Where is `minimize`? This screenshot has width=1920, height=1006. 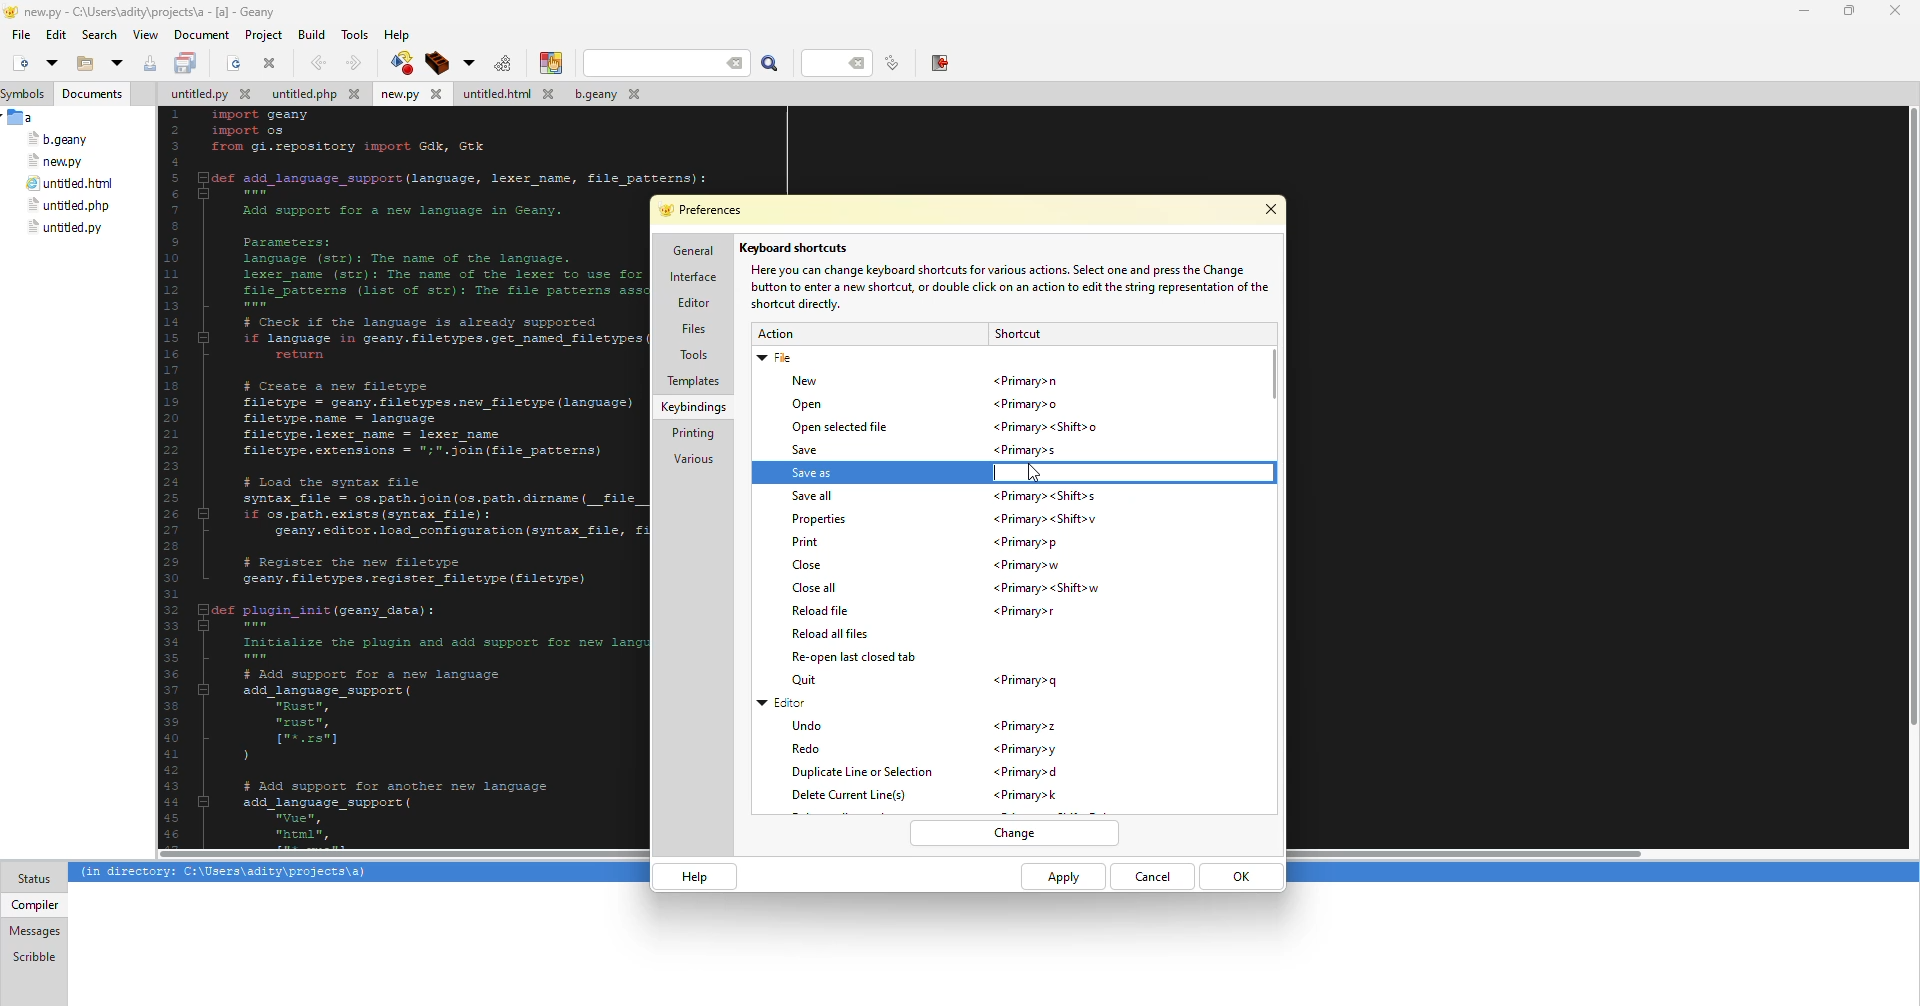
minimize is located at coordinates (1801, 11).